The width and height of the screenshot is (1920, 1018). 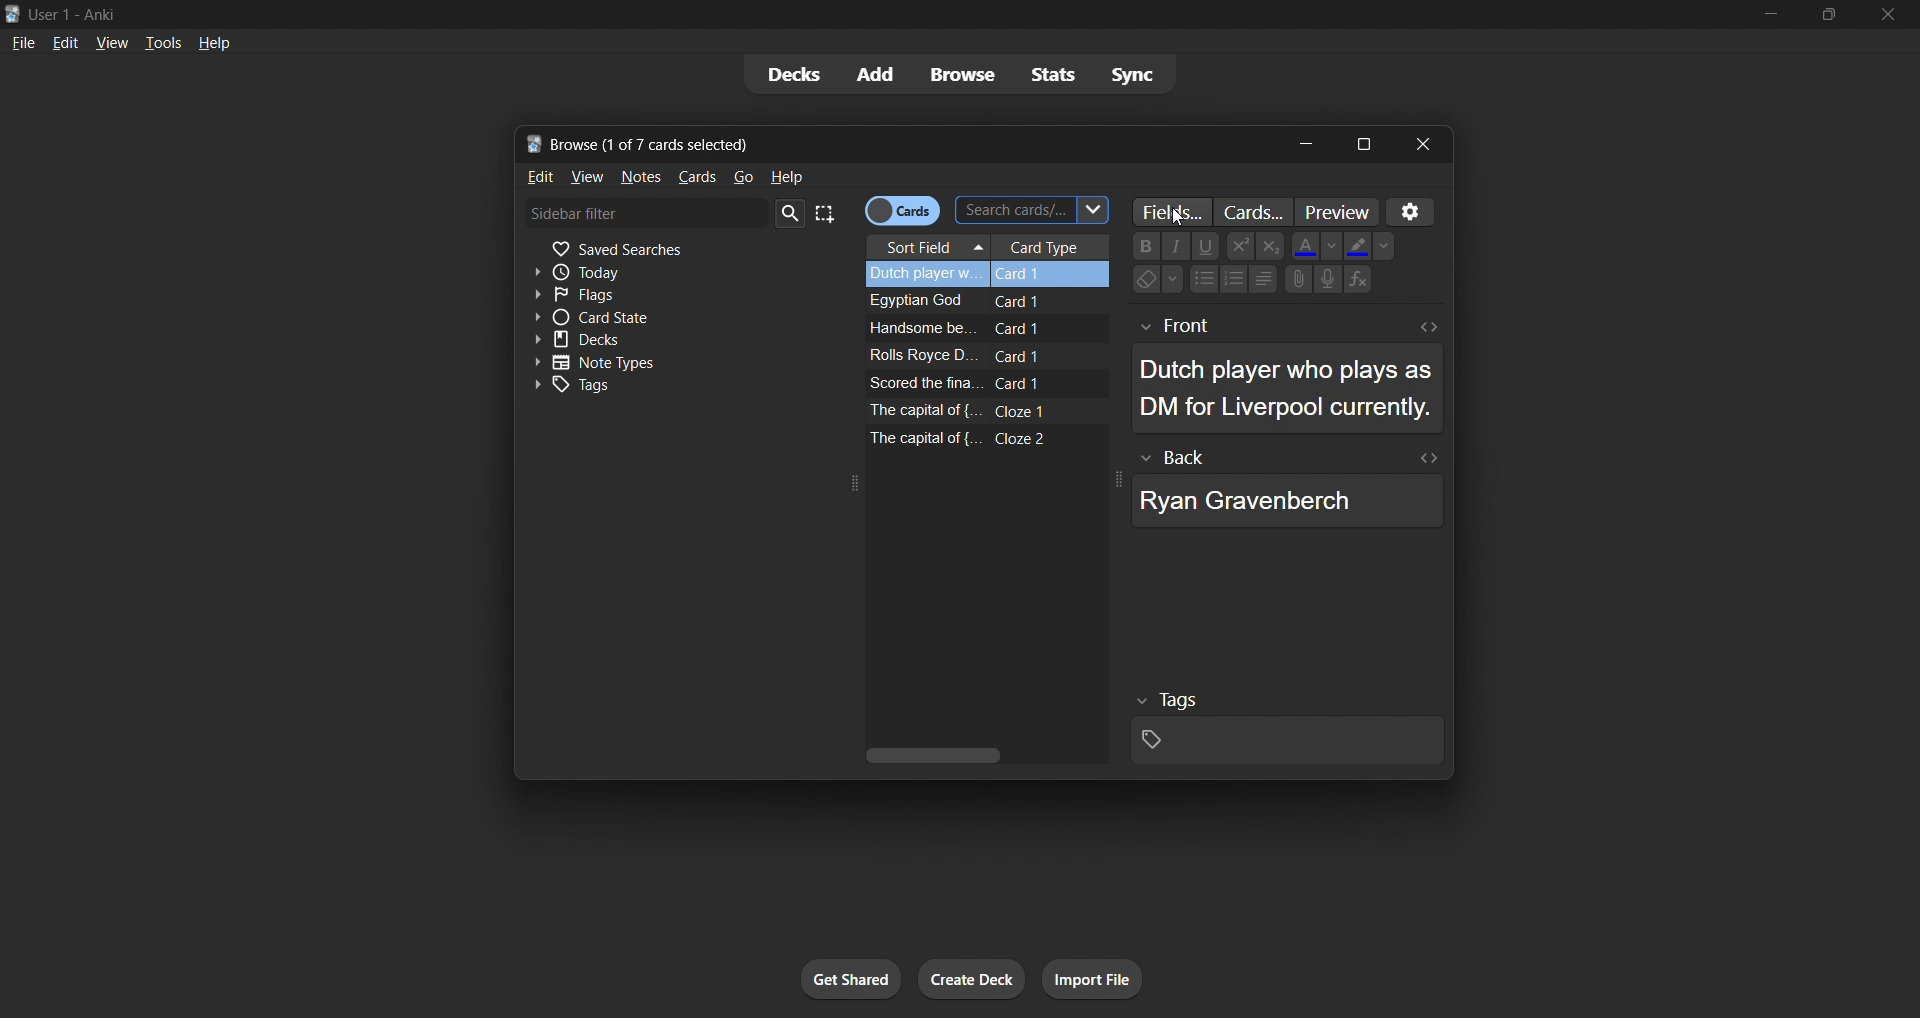 I want to click on sidebar filter, so click(x=664, y=216).